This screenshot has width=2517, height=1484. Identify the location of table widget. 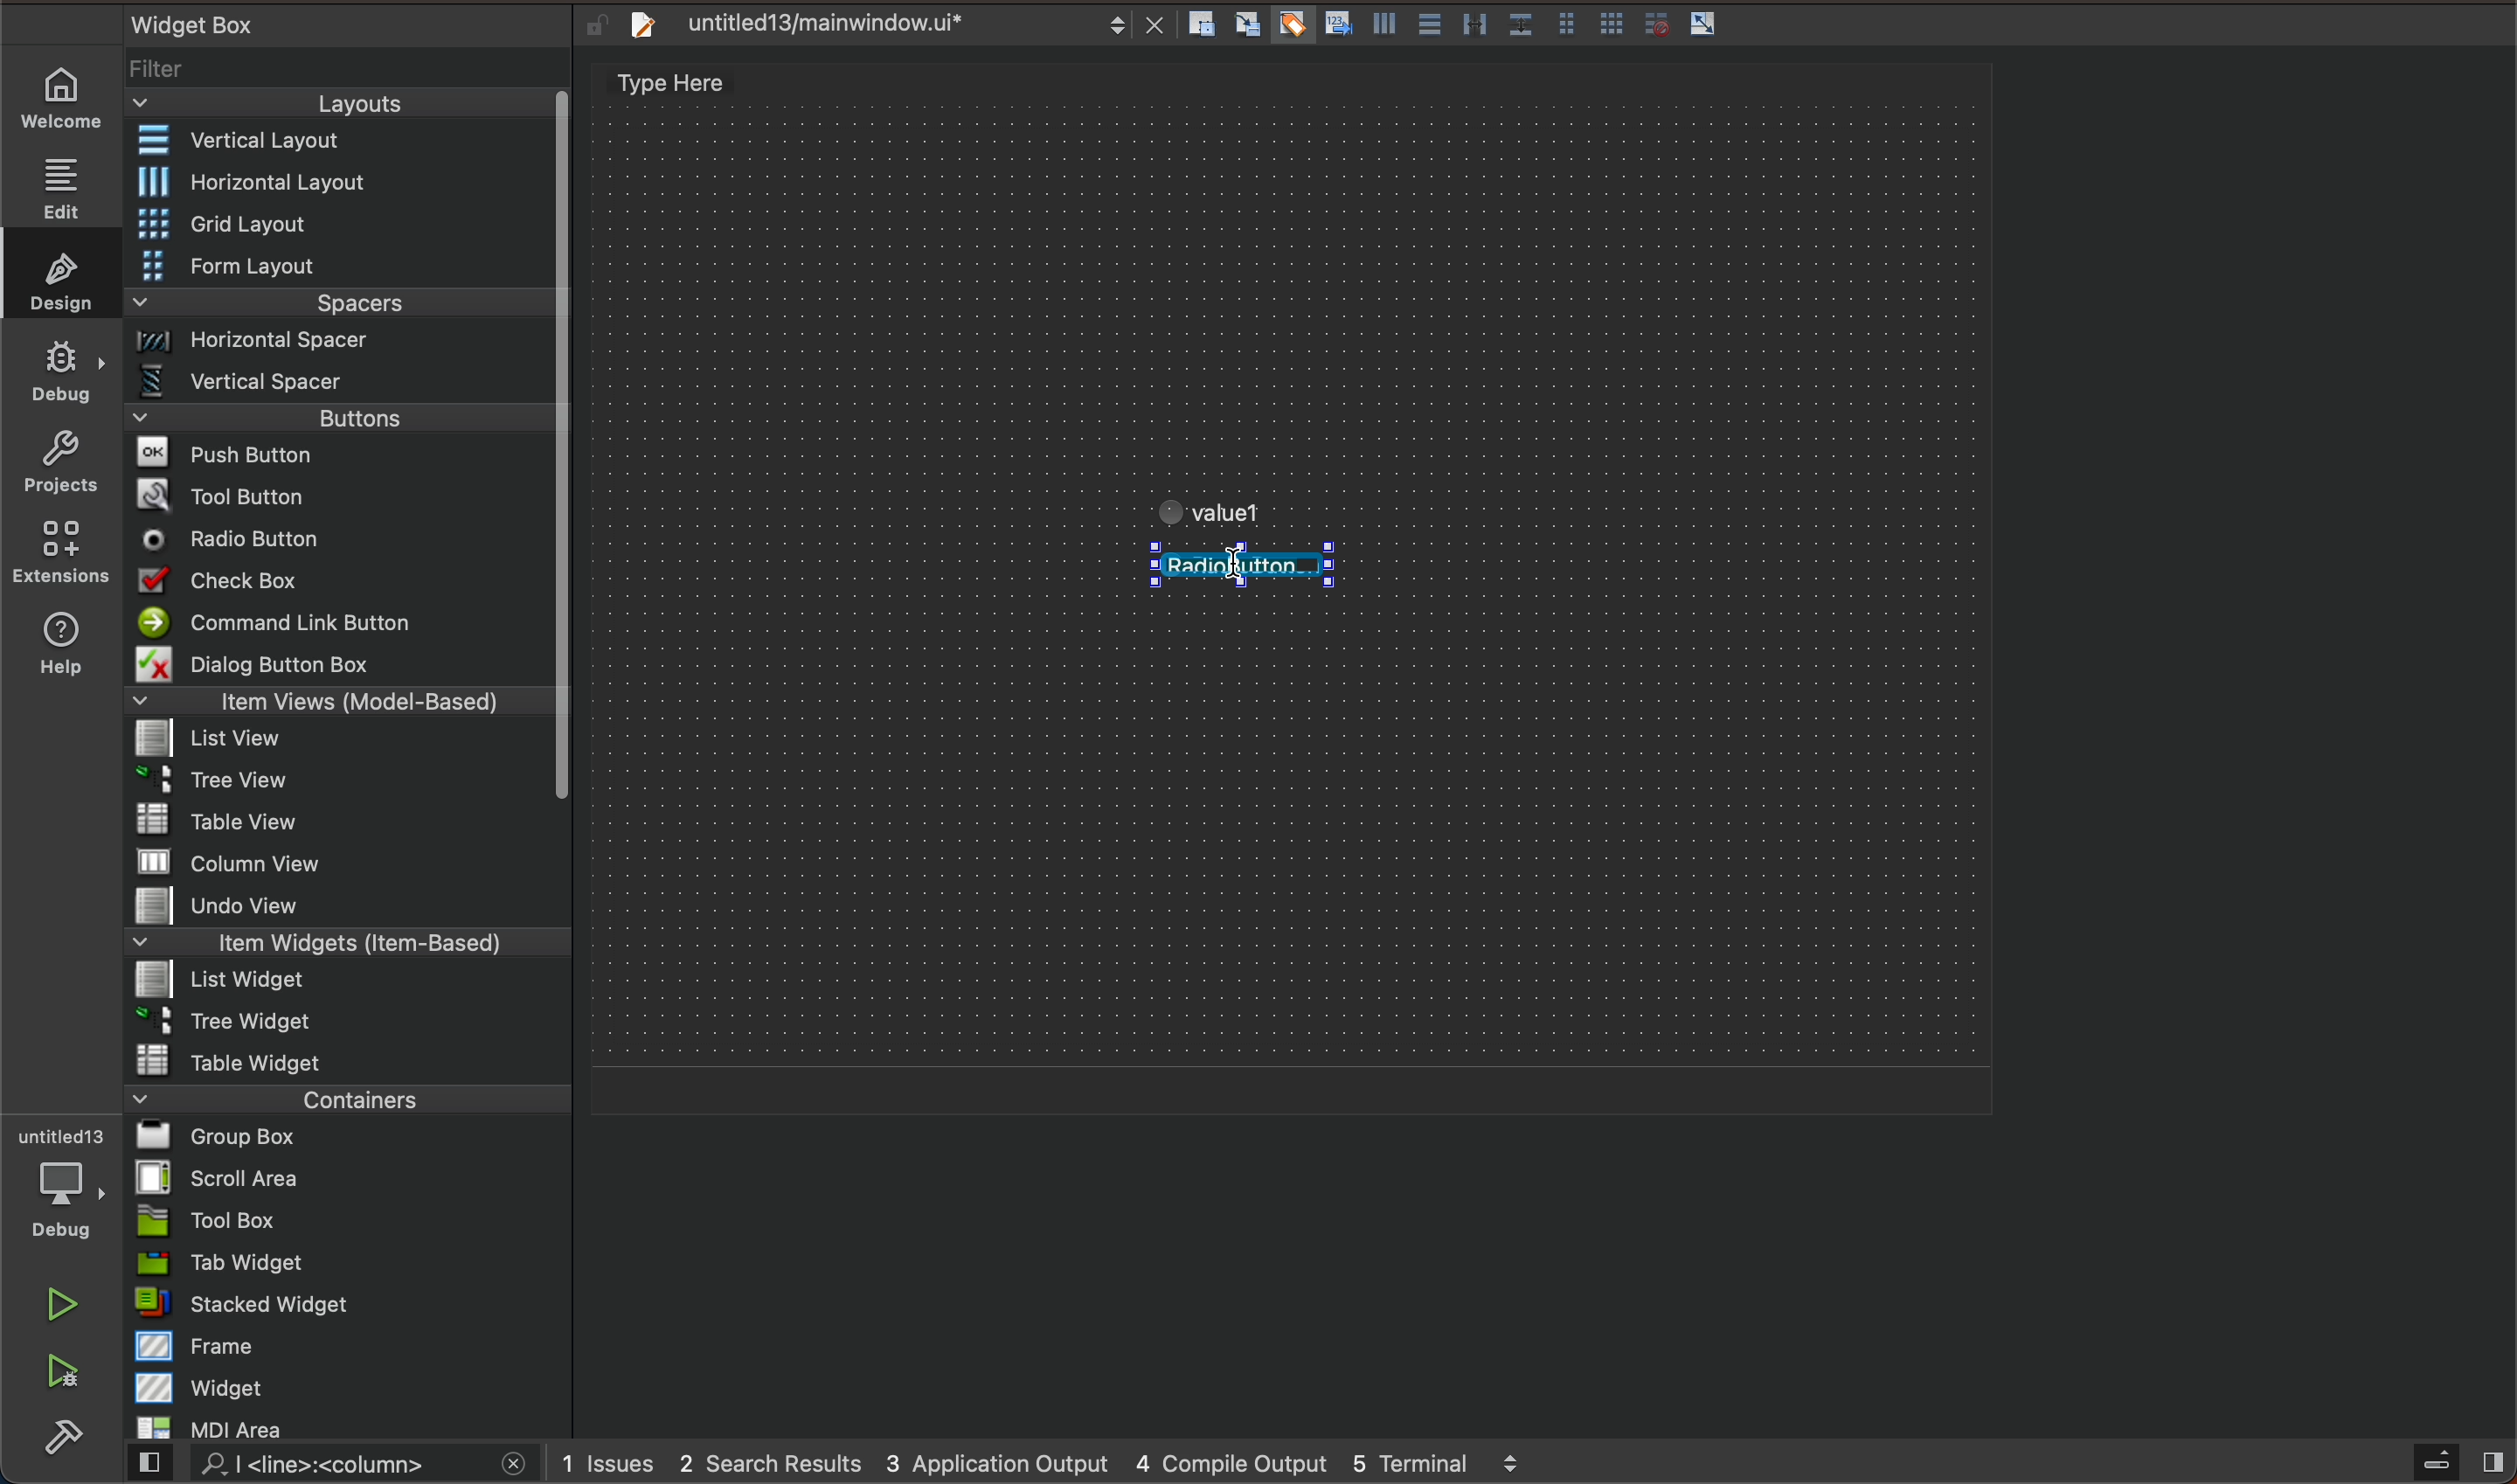
(349, 1060).